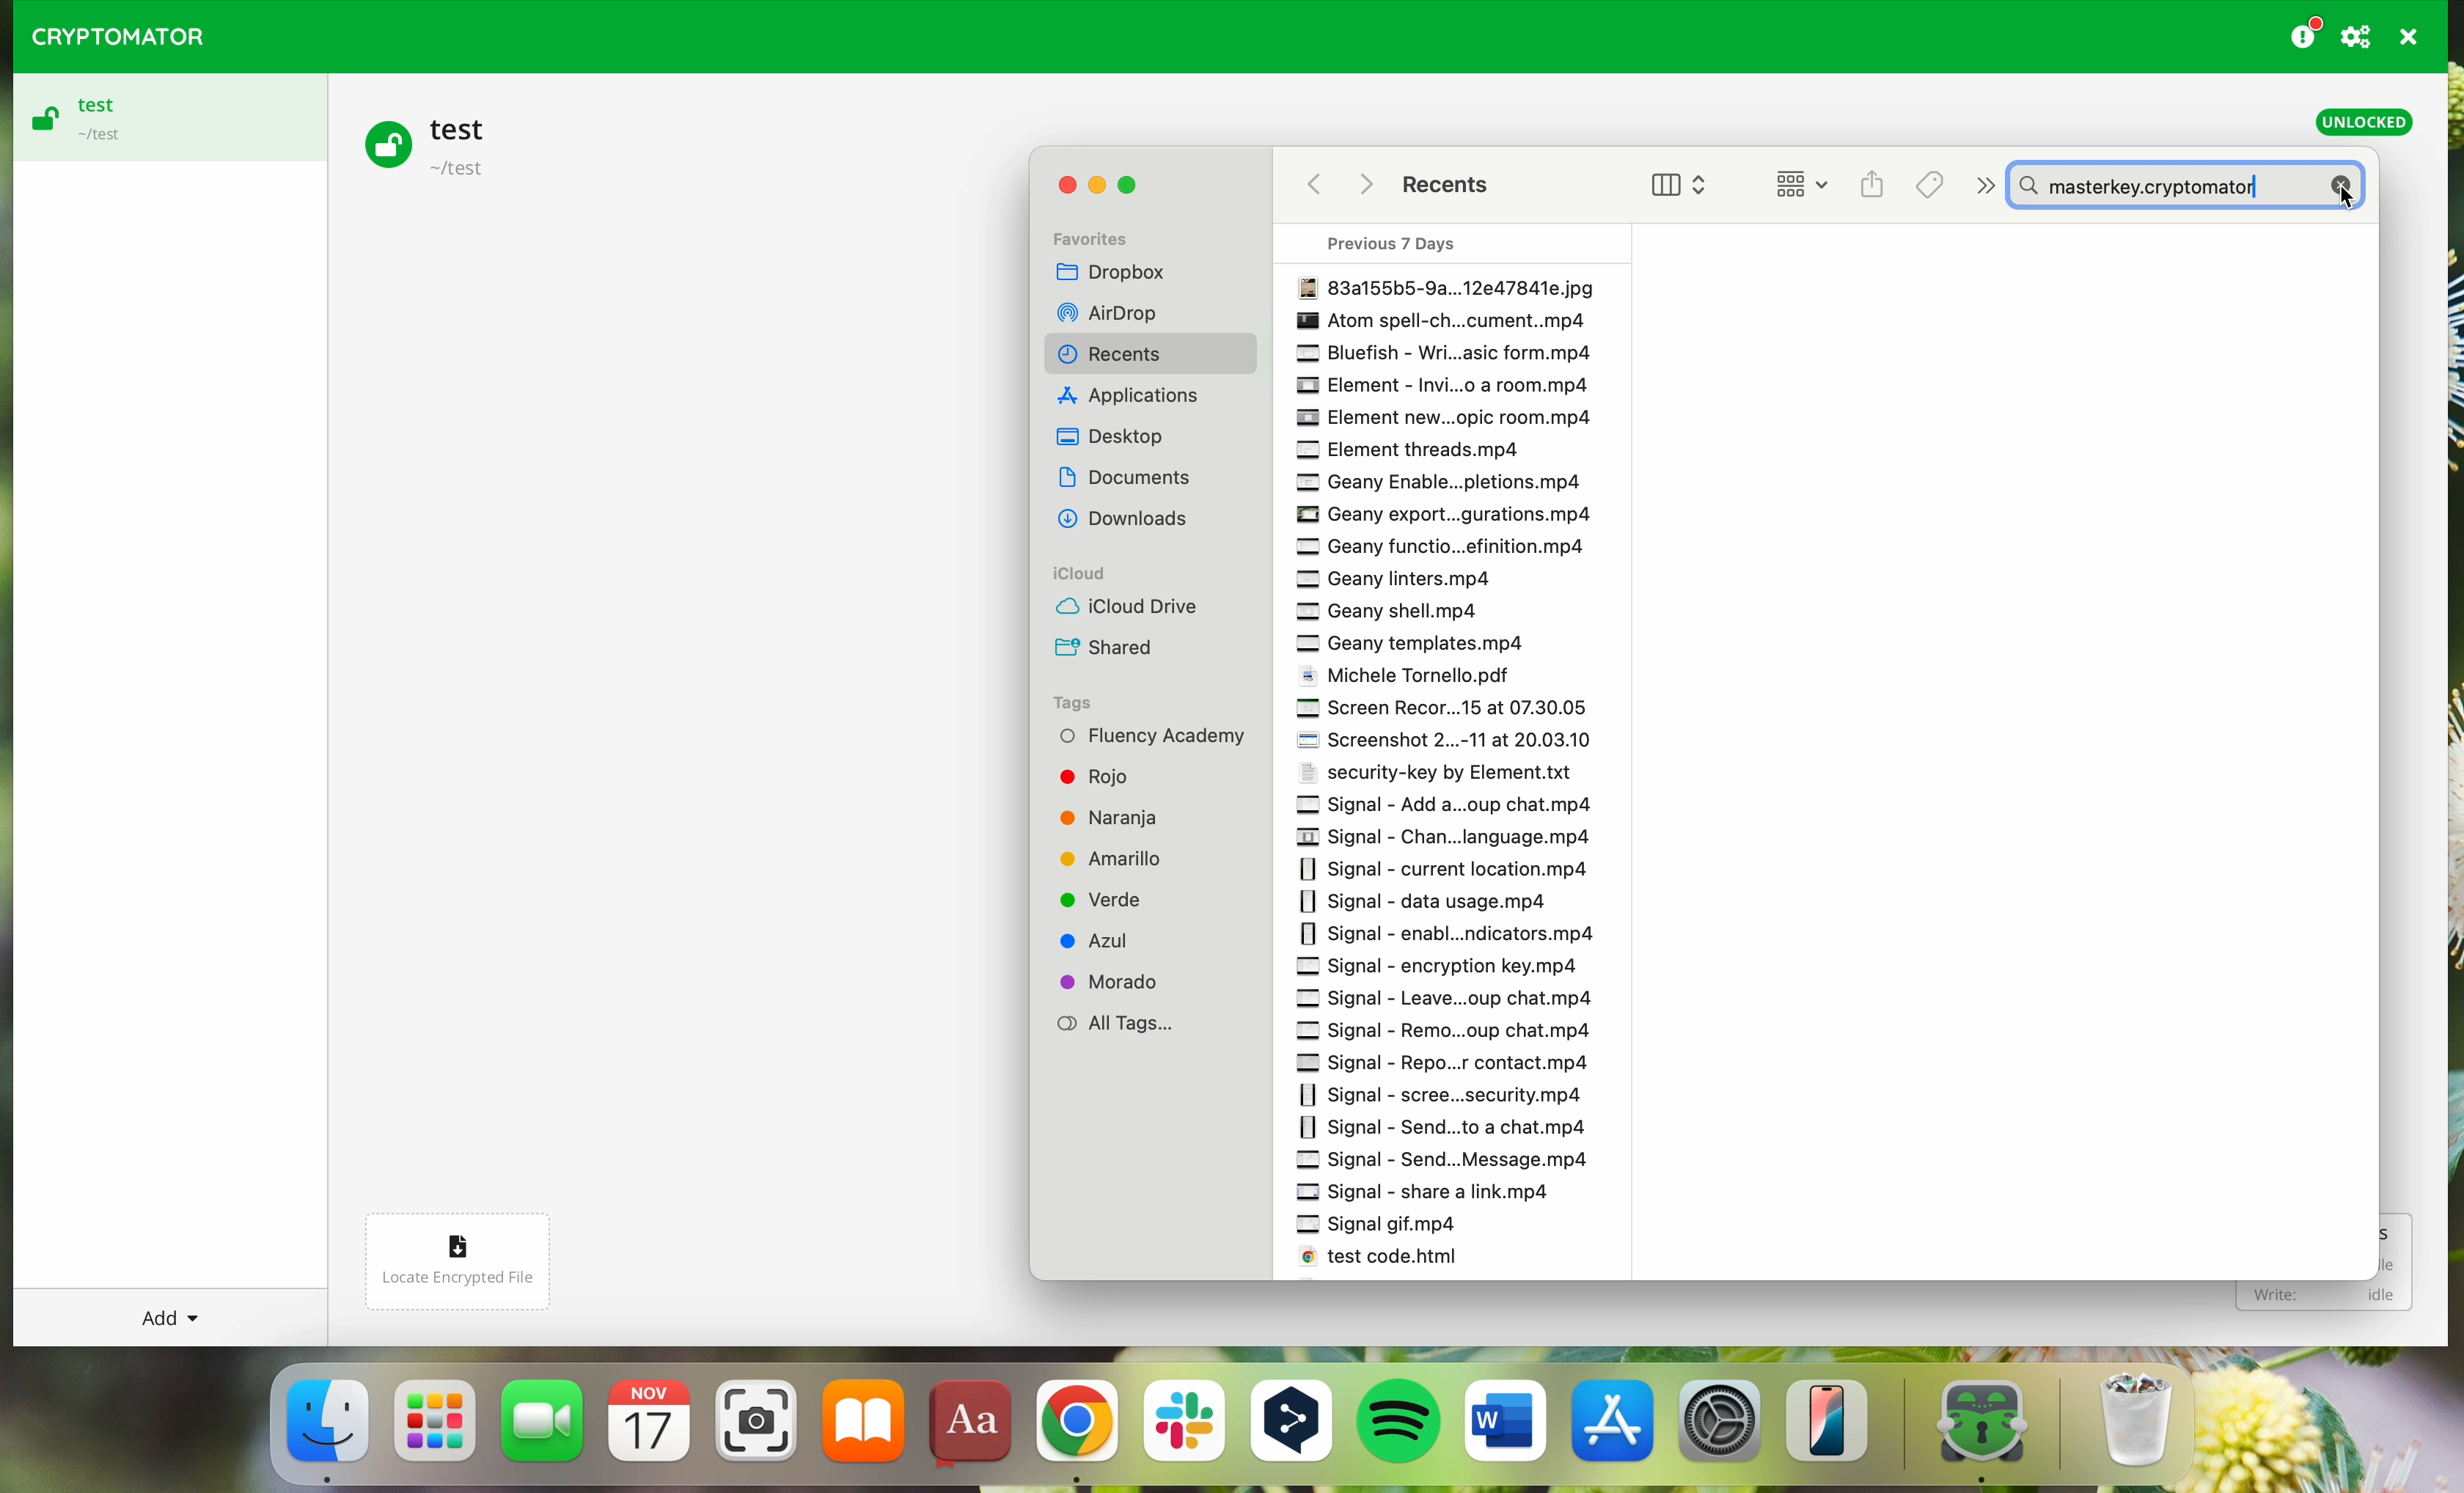 This screenshot has height=1493, width=2464. What do you see at coordinates (1434, 481) in the screenshot?
I see `Geany enable` at bounding box center [1434, 481].